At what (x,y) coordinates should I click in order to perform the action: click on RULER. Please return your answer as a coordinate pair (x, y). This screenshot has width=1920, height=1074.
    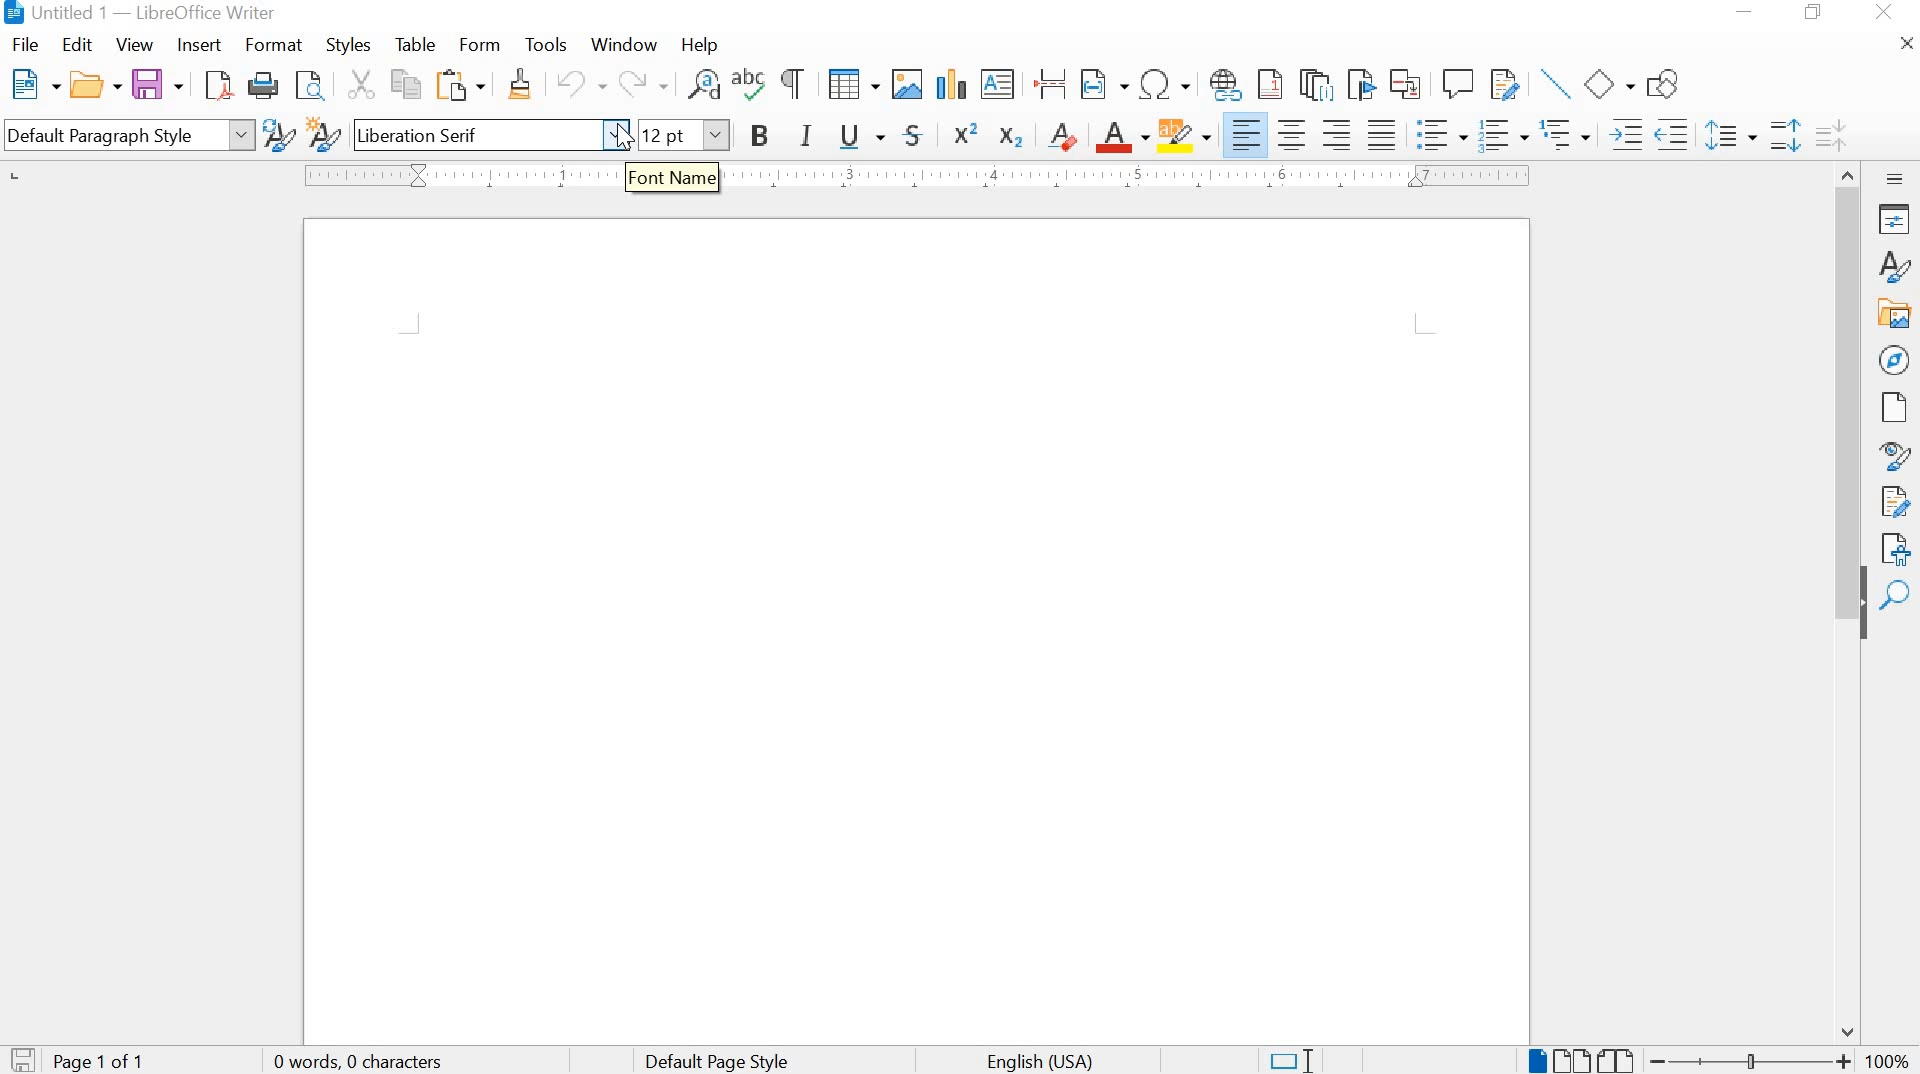
    Looking at the image, I should click on (910, 178).